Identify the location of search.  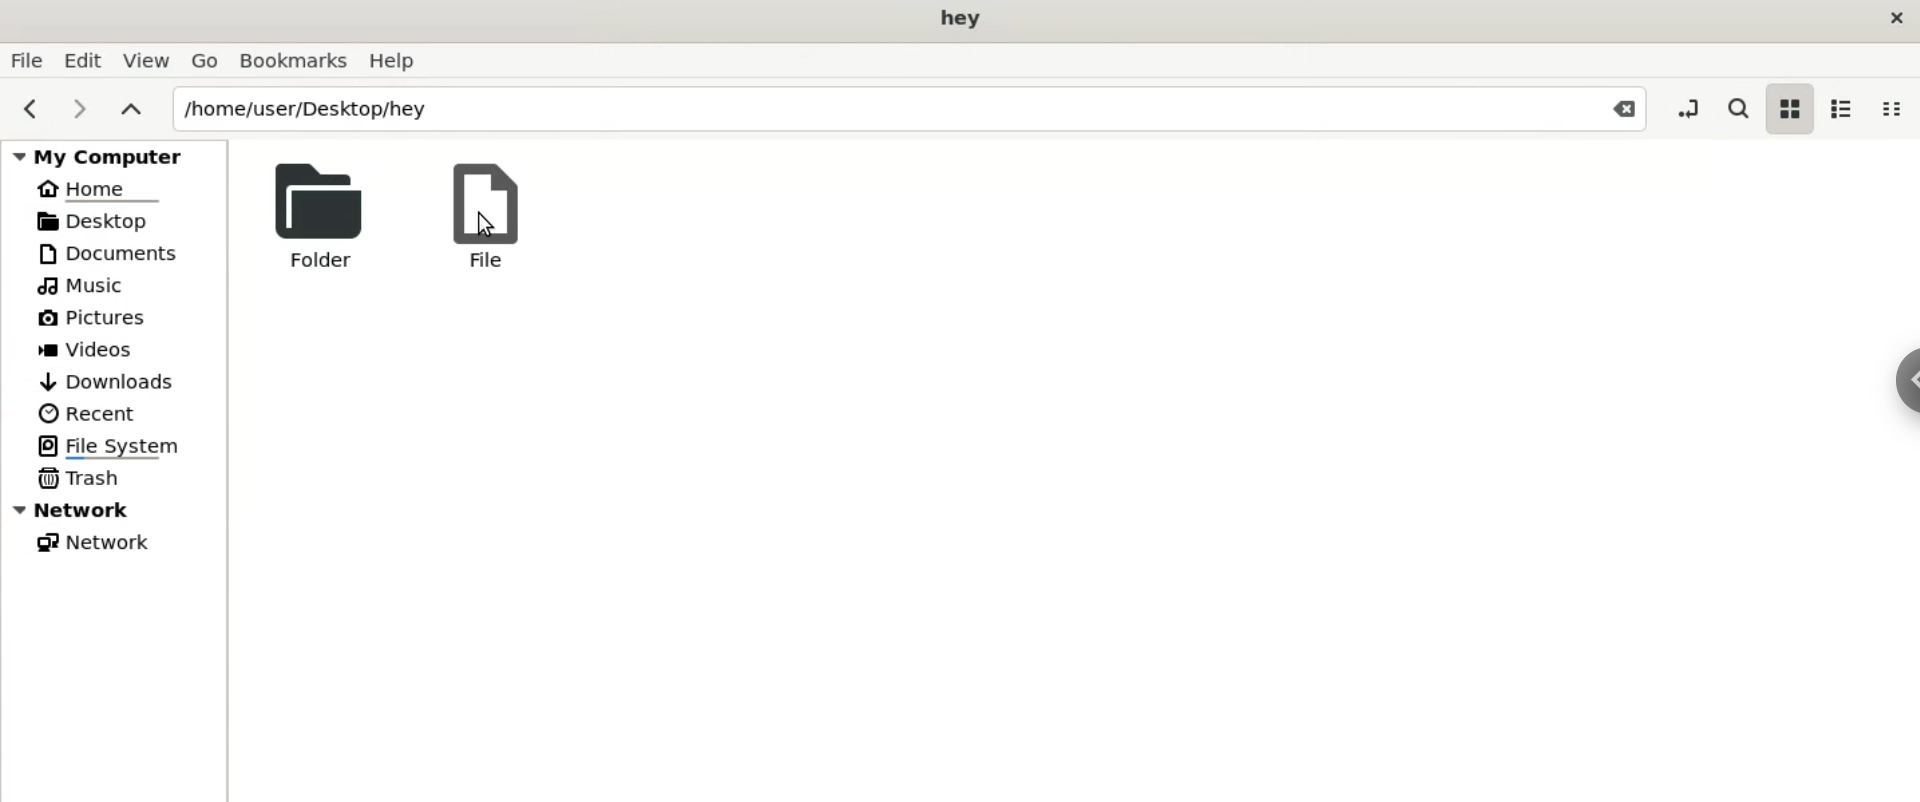
(1736, 110).